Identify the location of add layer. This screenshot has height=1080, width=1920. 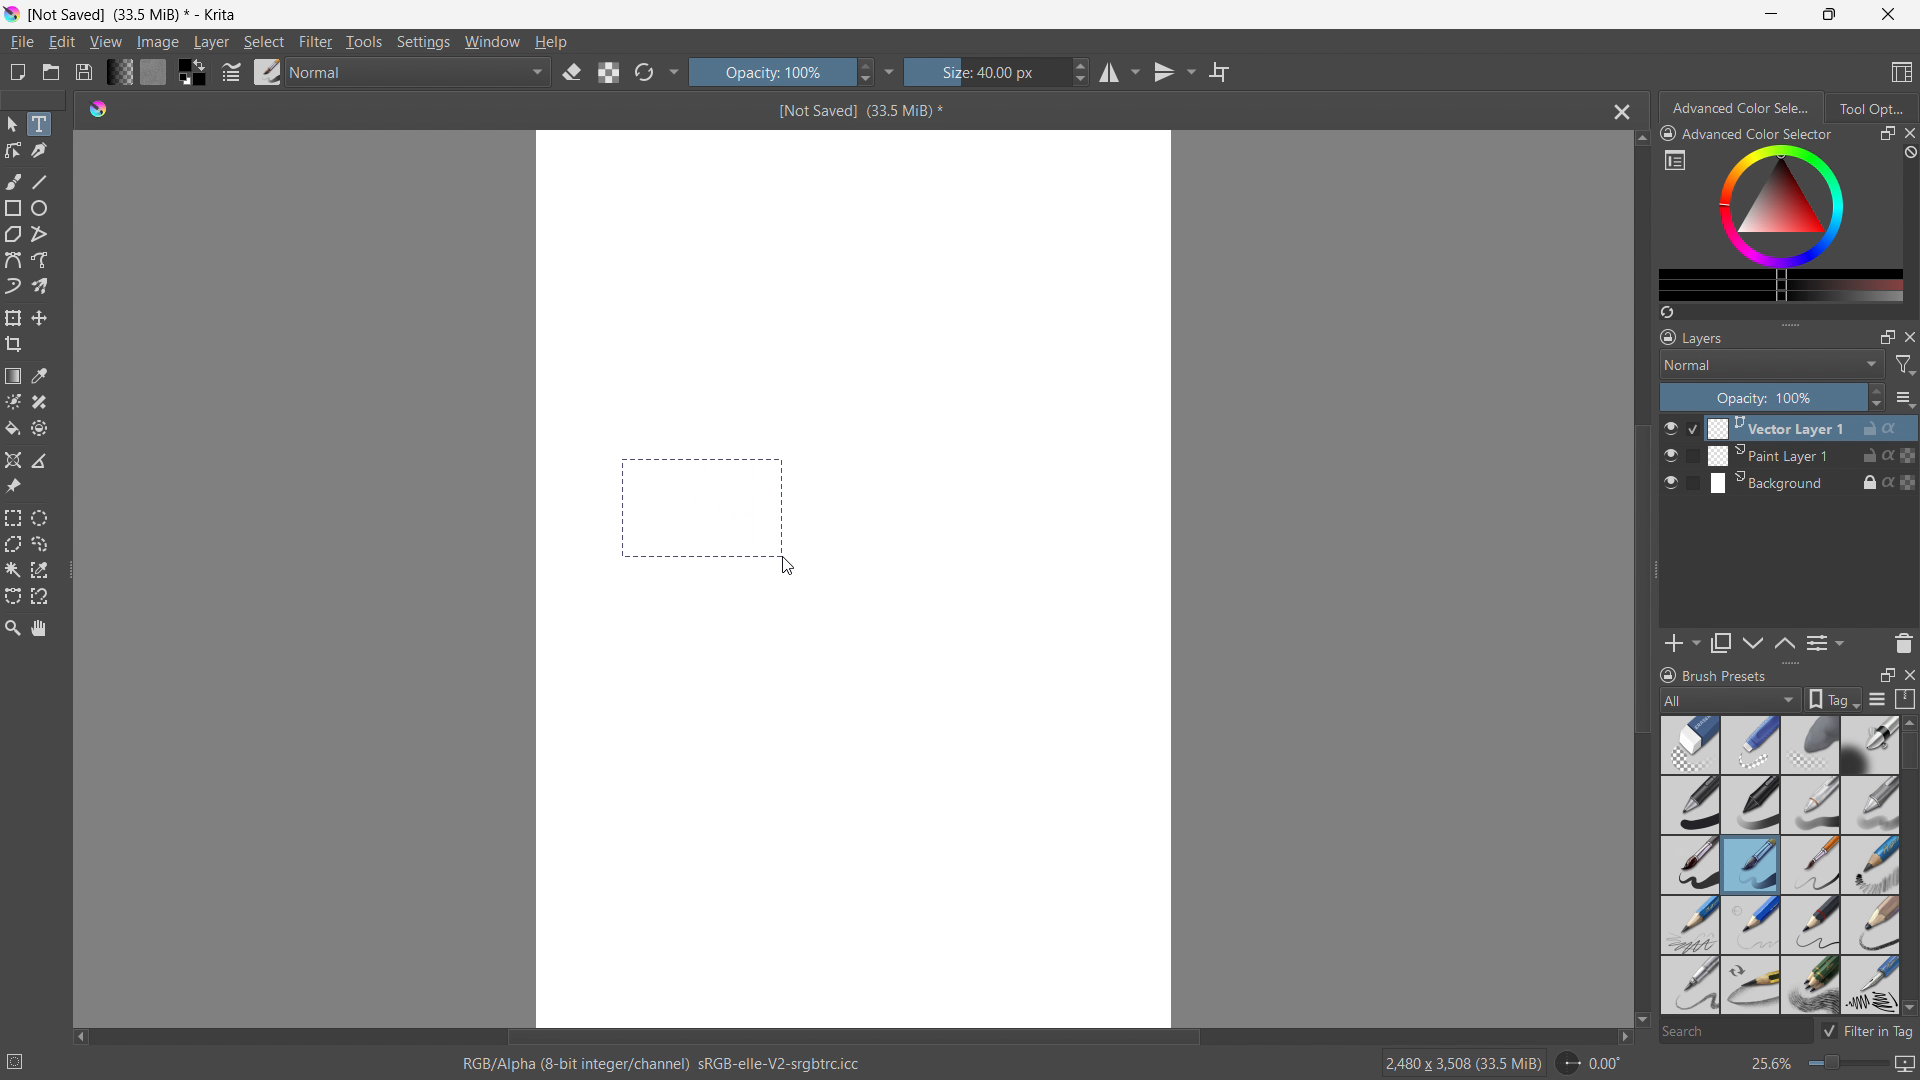
(1682, 643).